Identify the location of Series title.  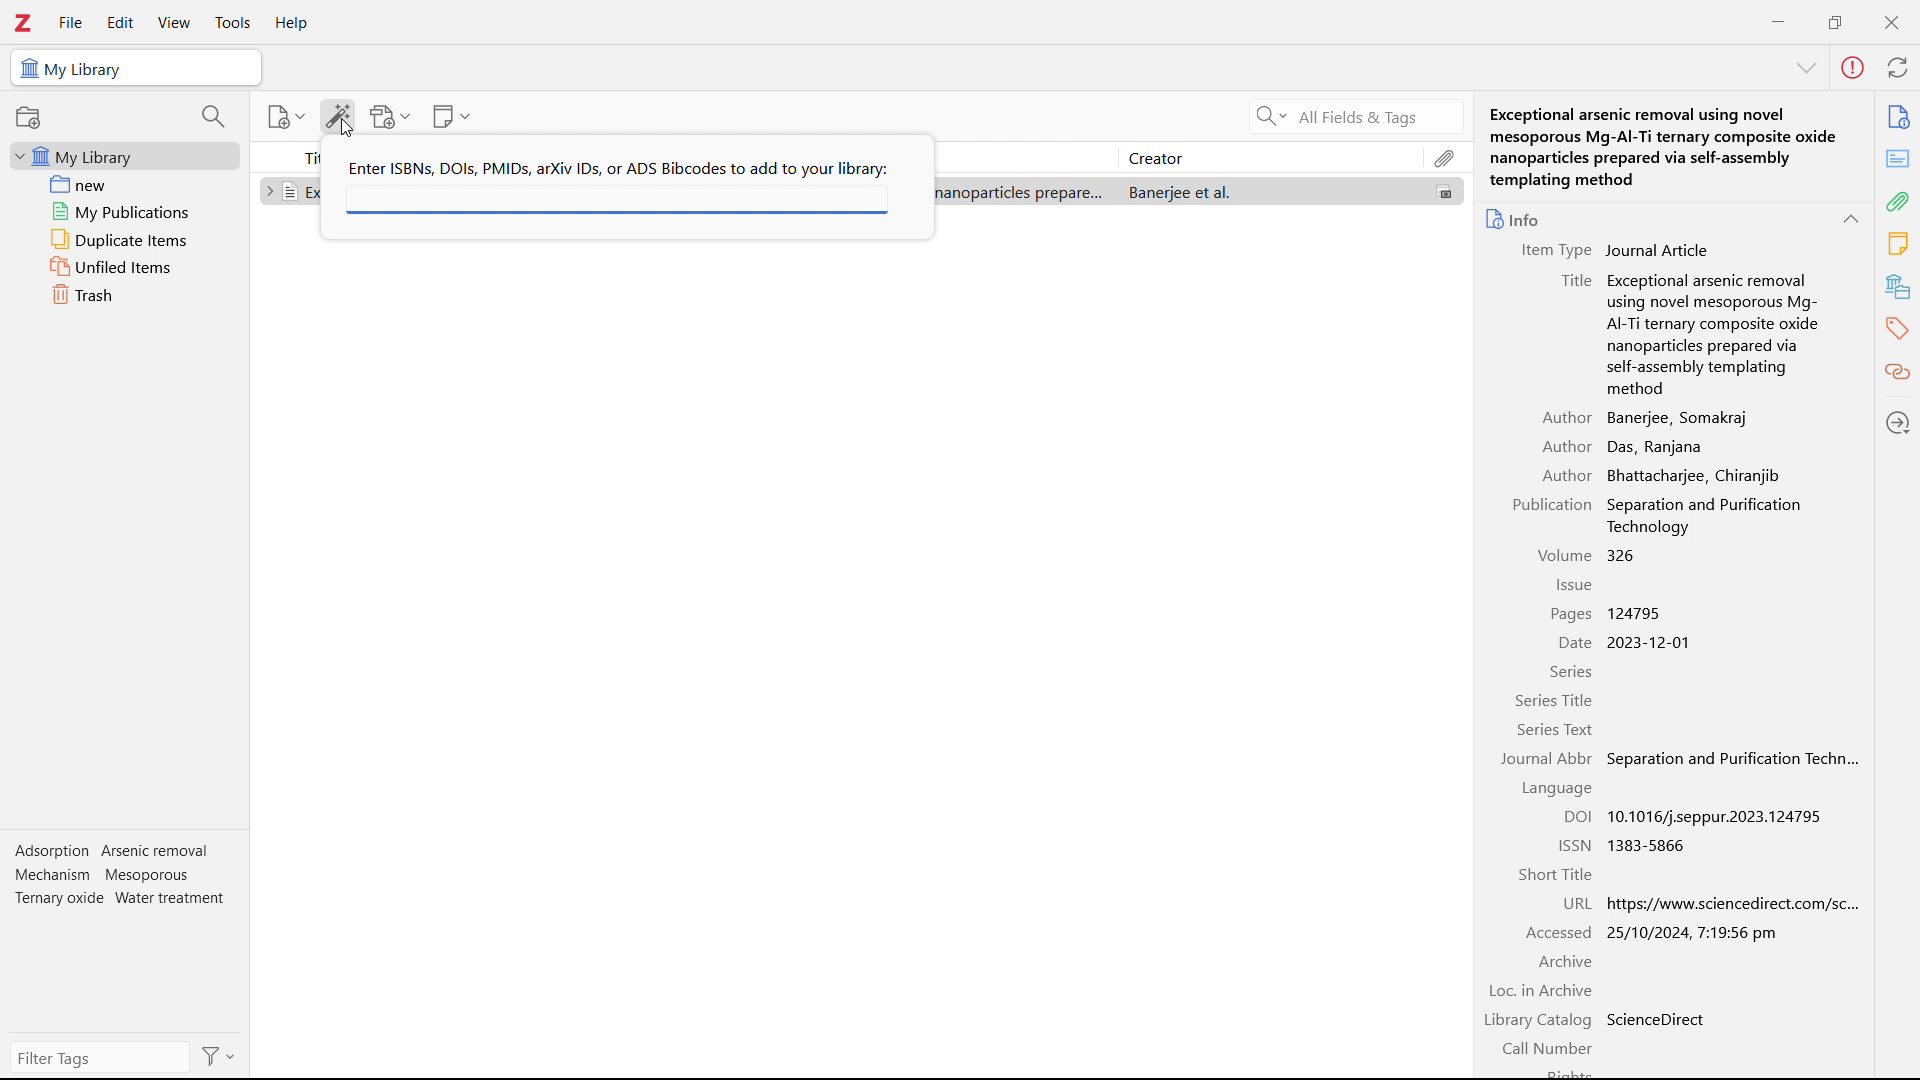
(1556, 702).